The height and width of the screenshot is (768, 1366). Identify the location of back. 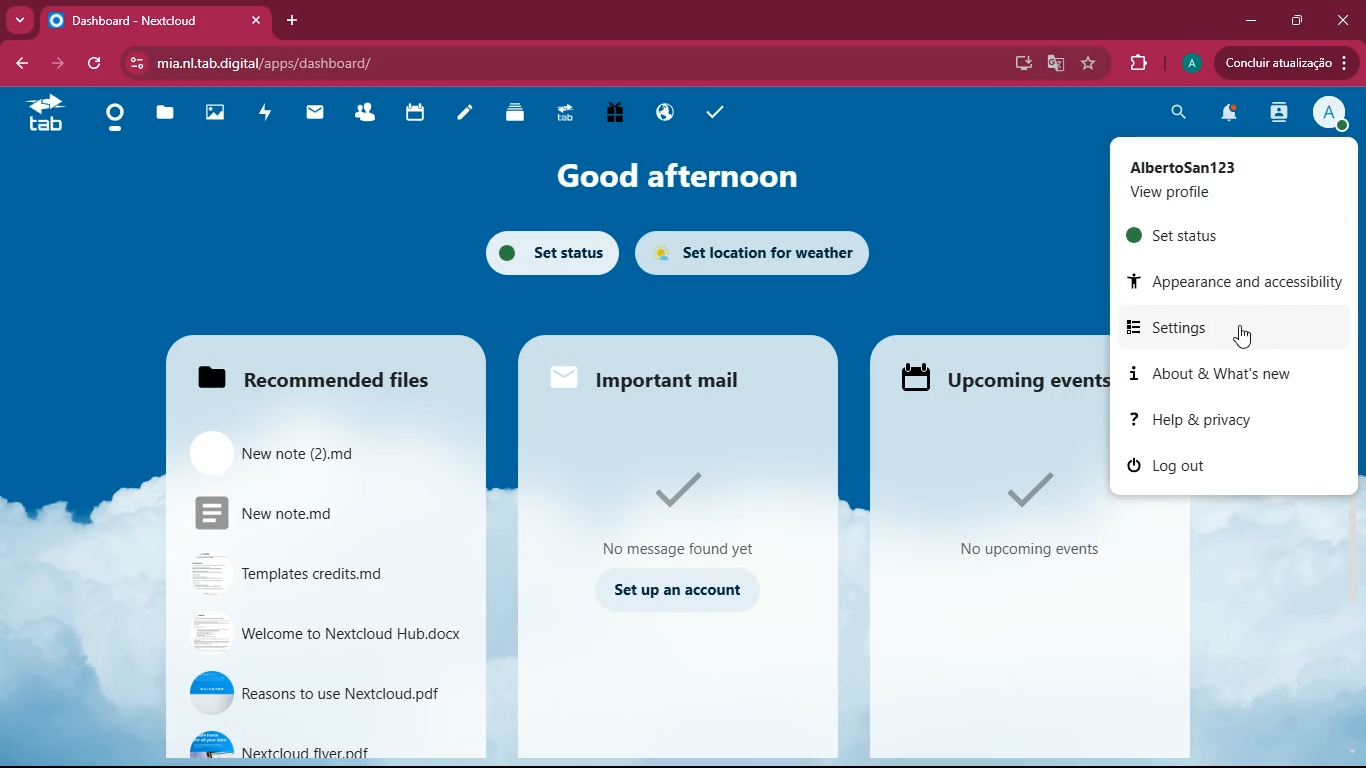
(21, 64).